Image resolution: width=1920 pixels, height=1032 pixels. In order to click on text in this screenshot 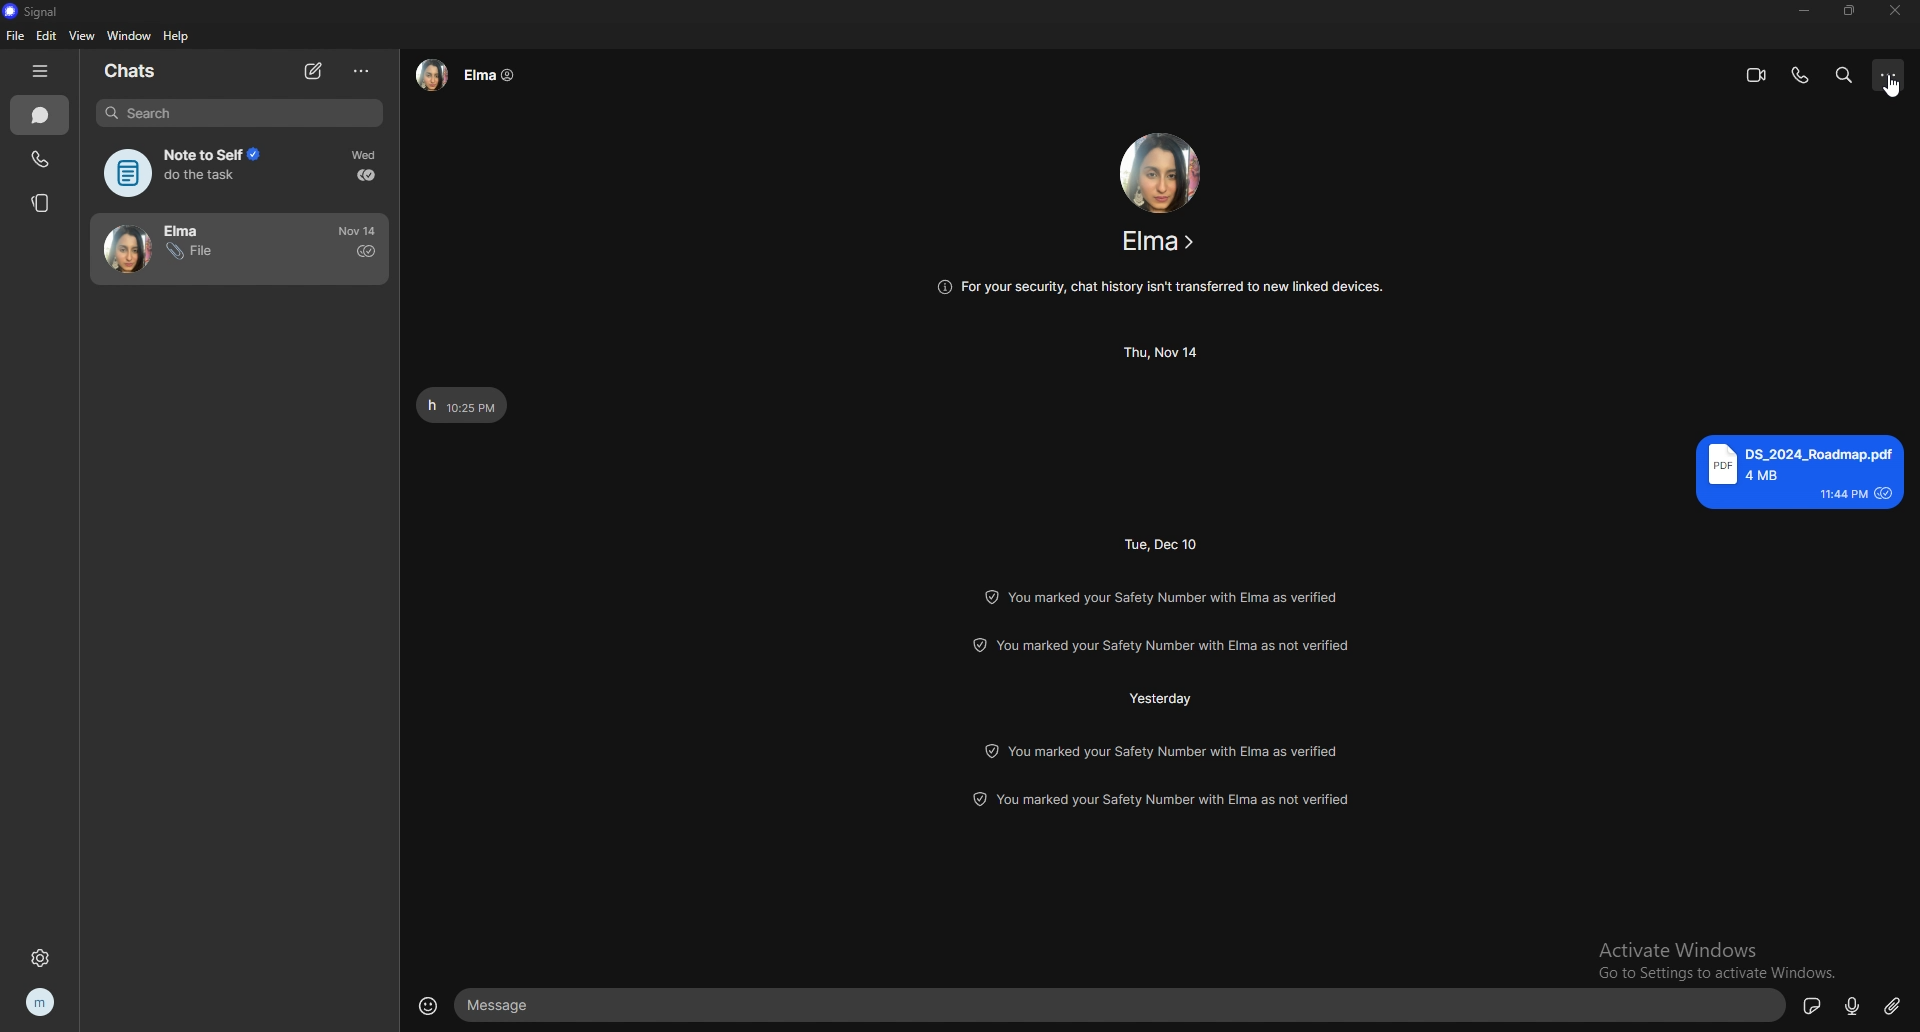, I will do `click(462, 405)`.